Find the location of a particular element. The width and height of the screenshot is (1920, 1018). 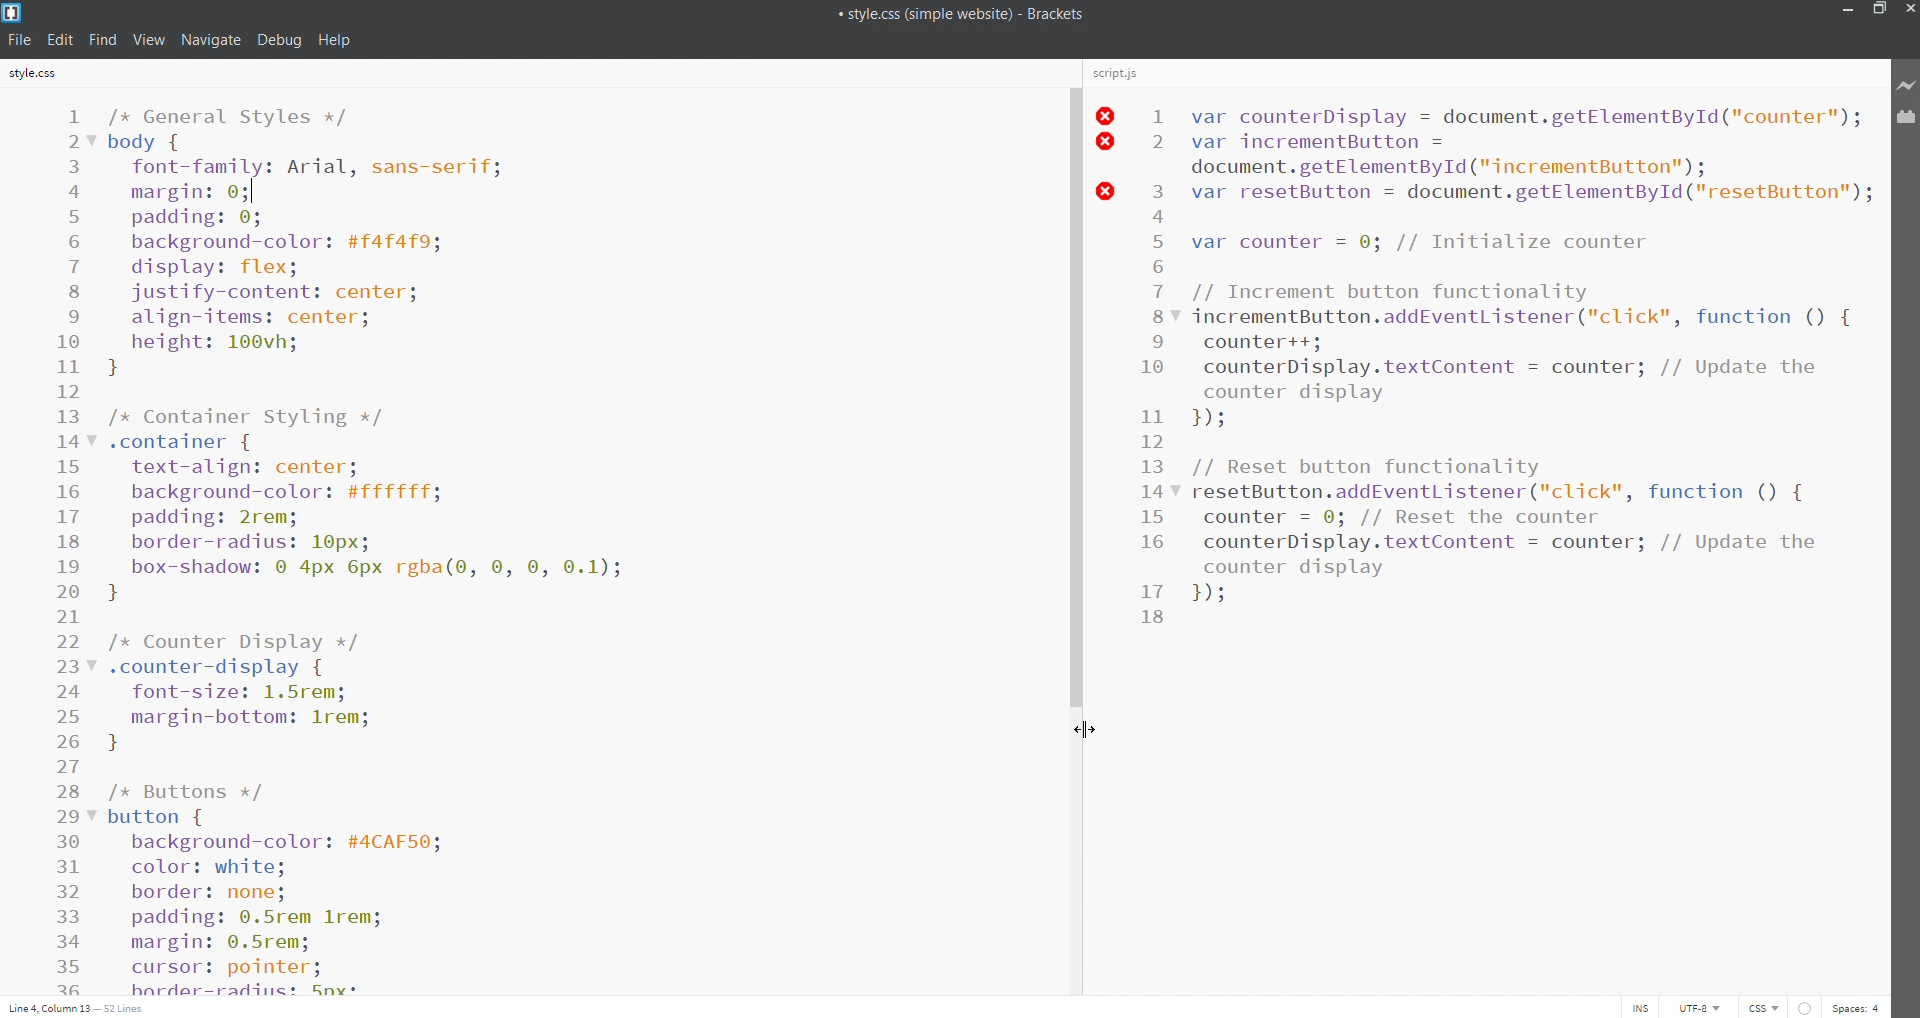

errors is located at coordinates (1806, 1006).